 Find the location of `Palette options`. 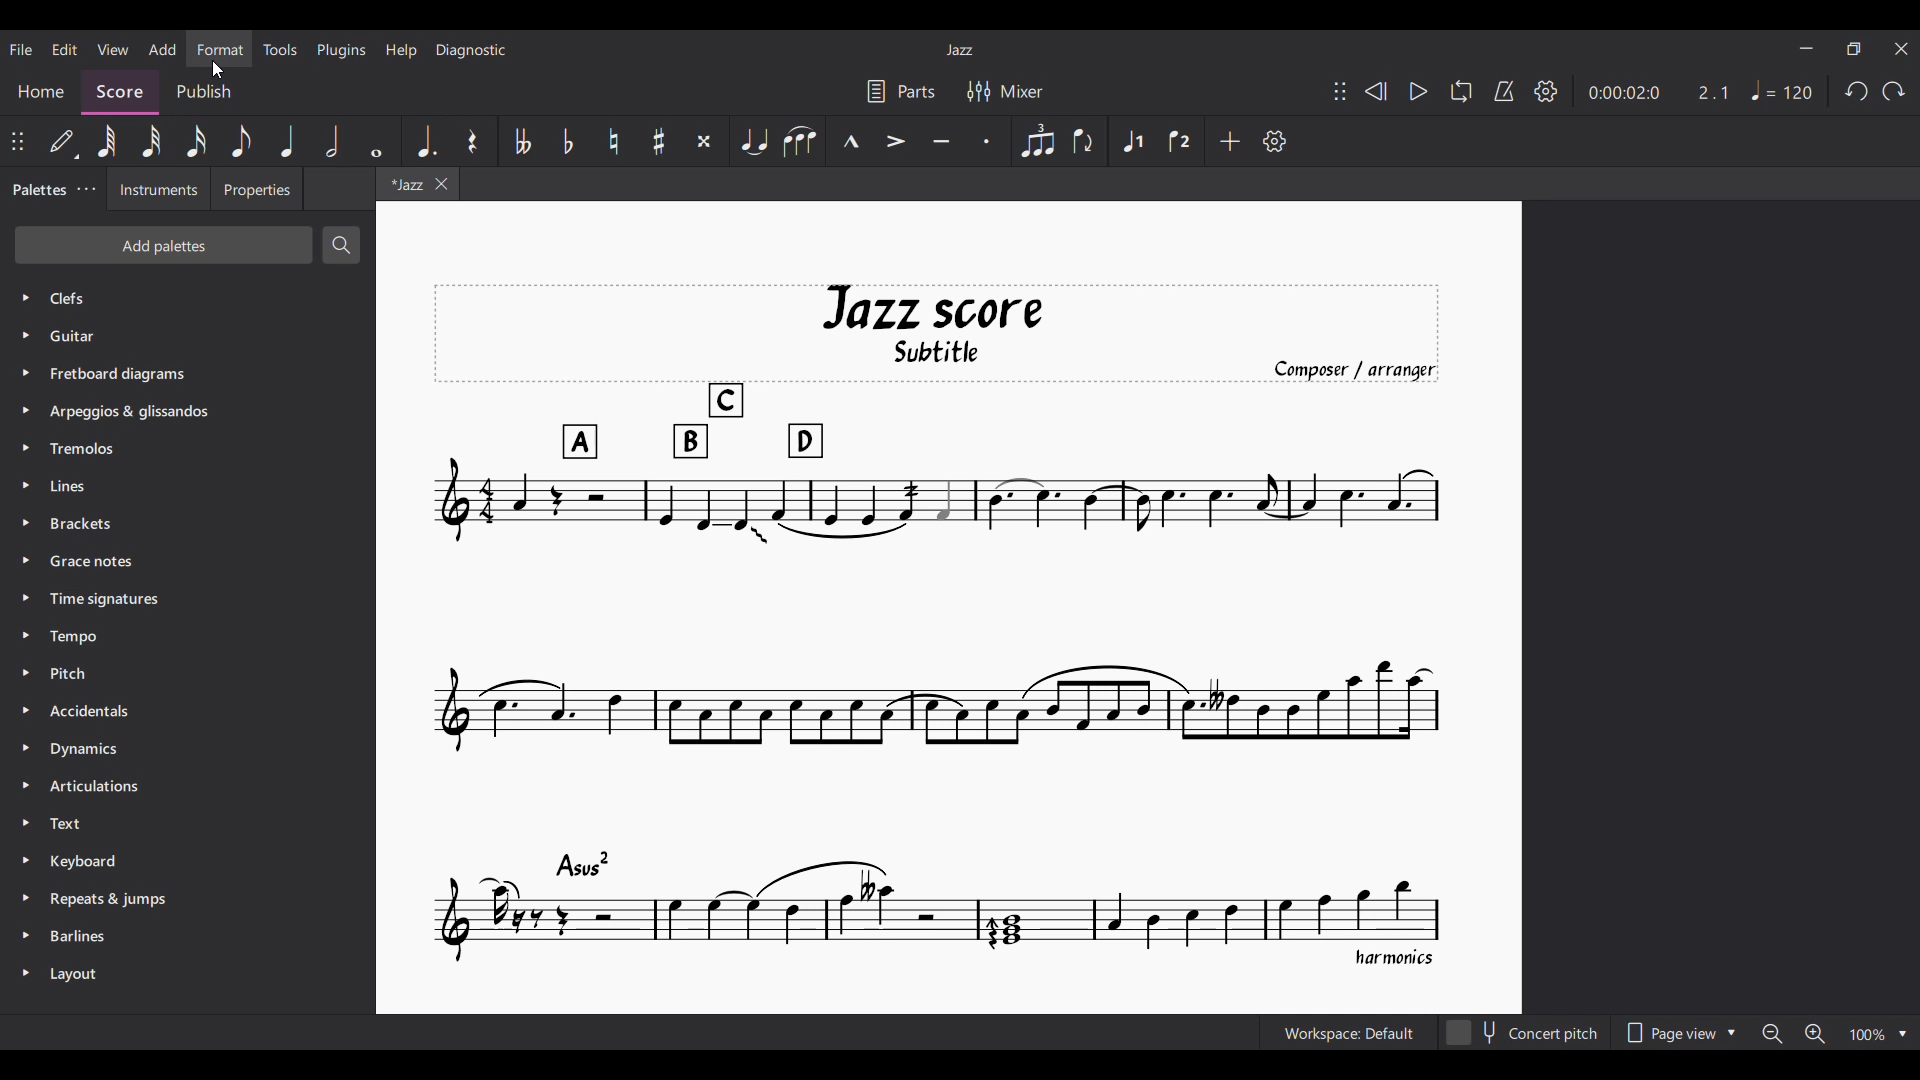

Palette options is located at coordinates (75, 299).